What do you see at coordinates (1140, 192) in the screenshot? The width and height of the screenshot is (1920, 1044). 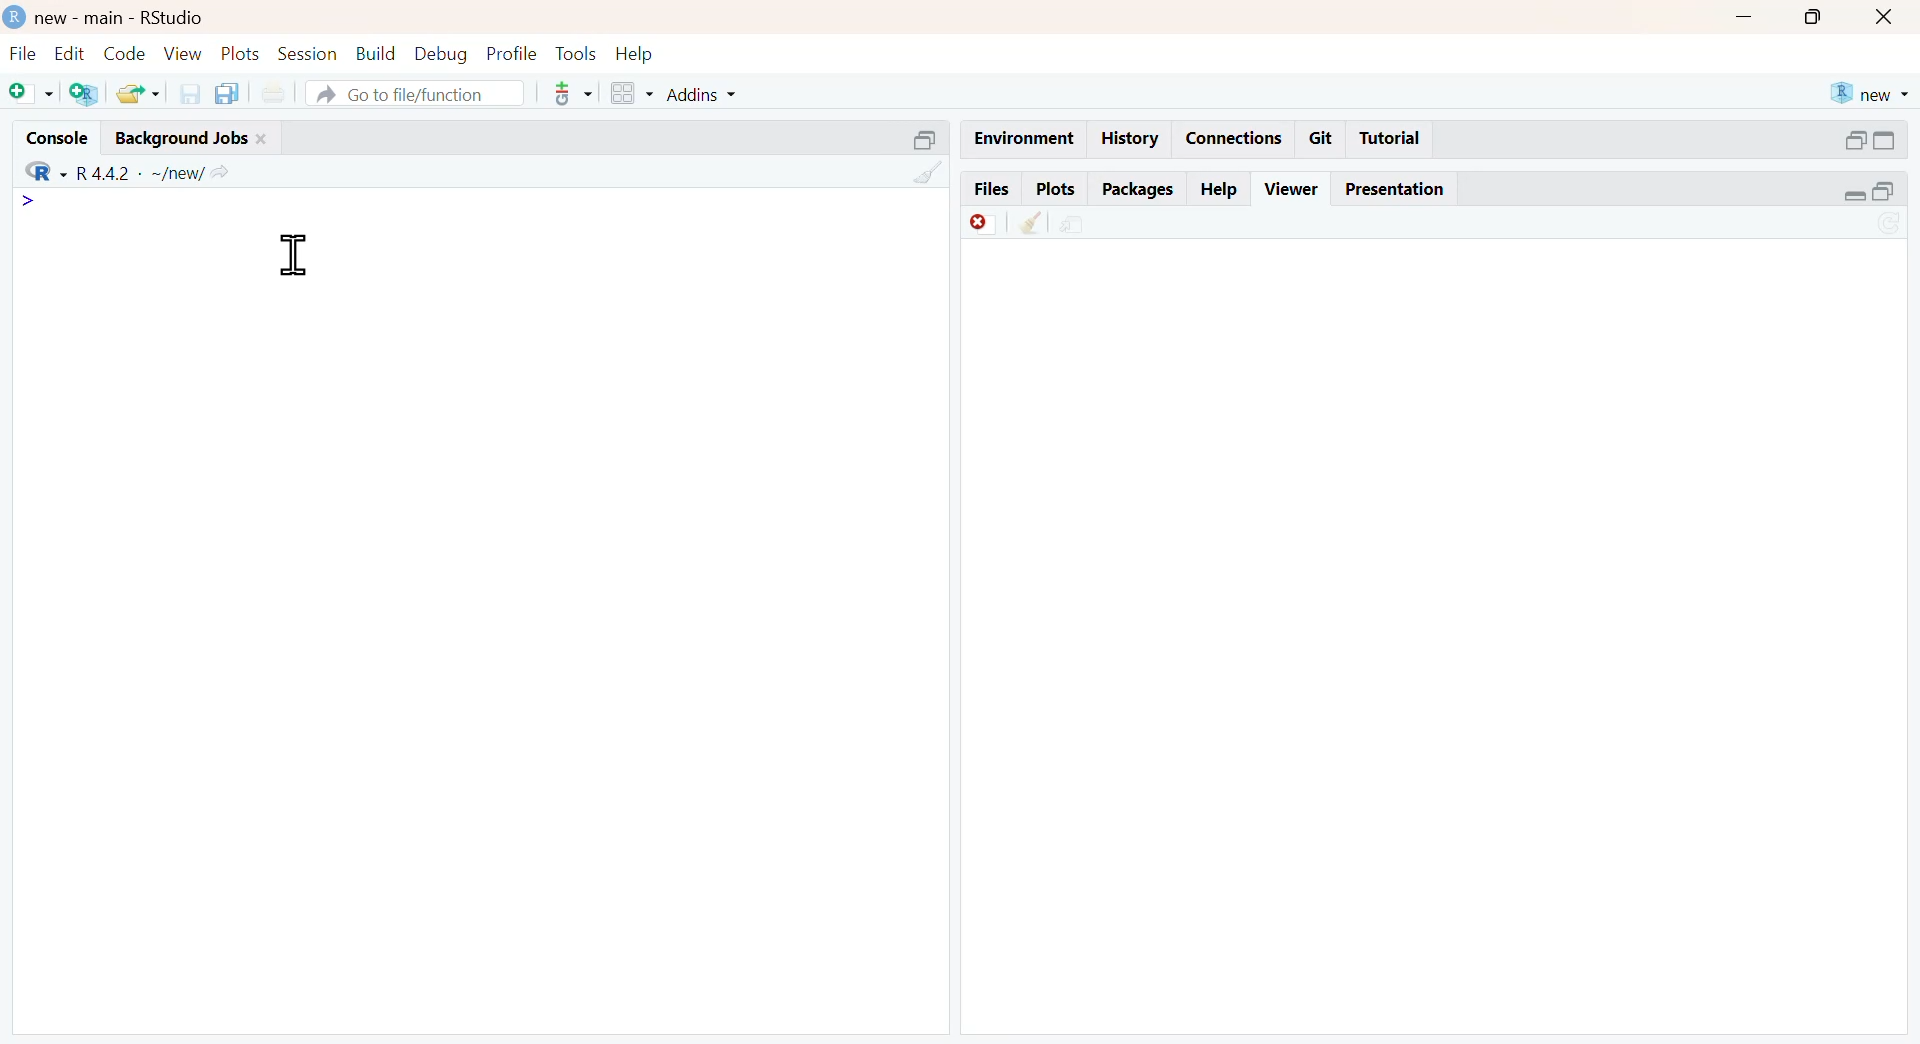 I see `packages` at bounding box center [1140, 192].